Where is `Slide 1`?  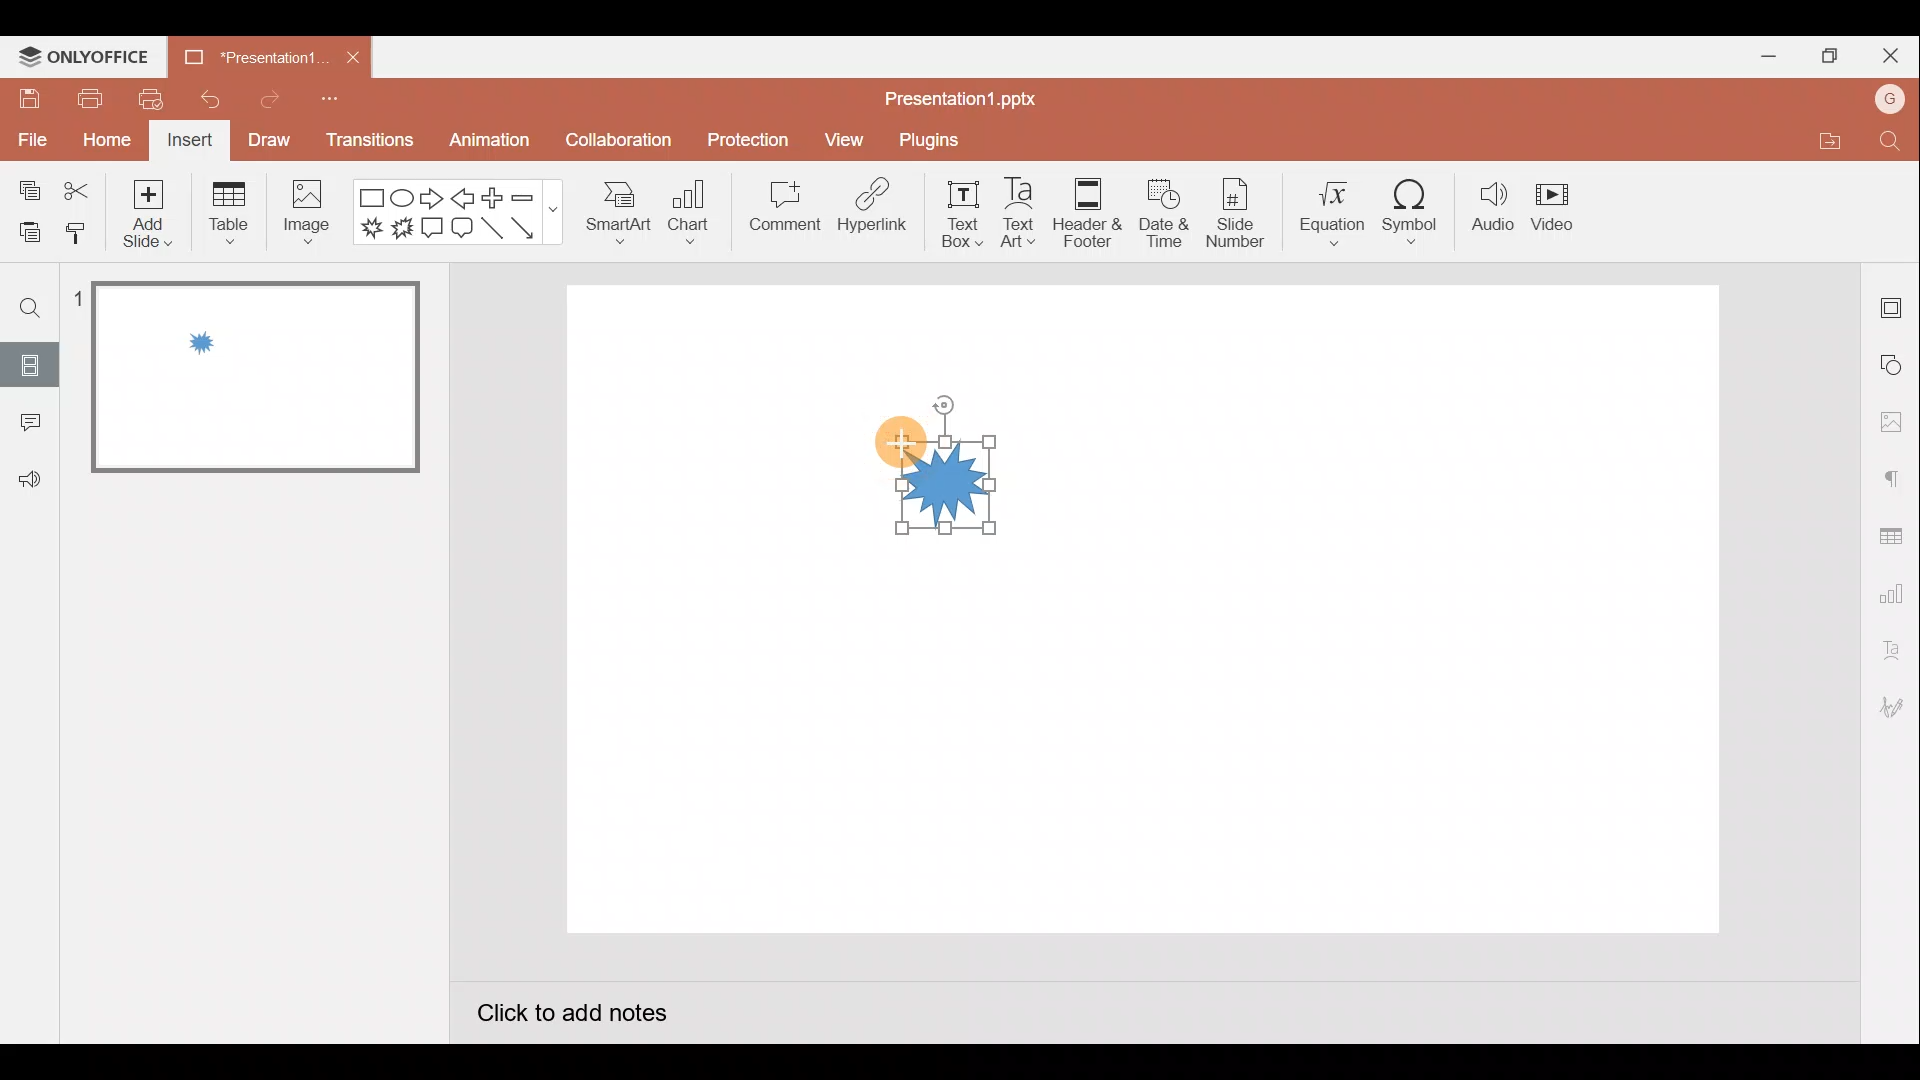 Slide 1 is located at coordinates (242, 378).